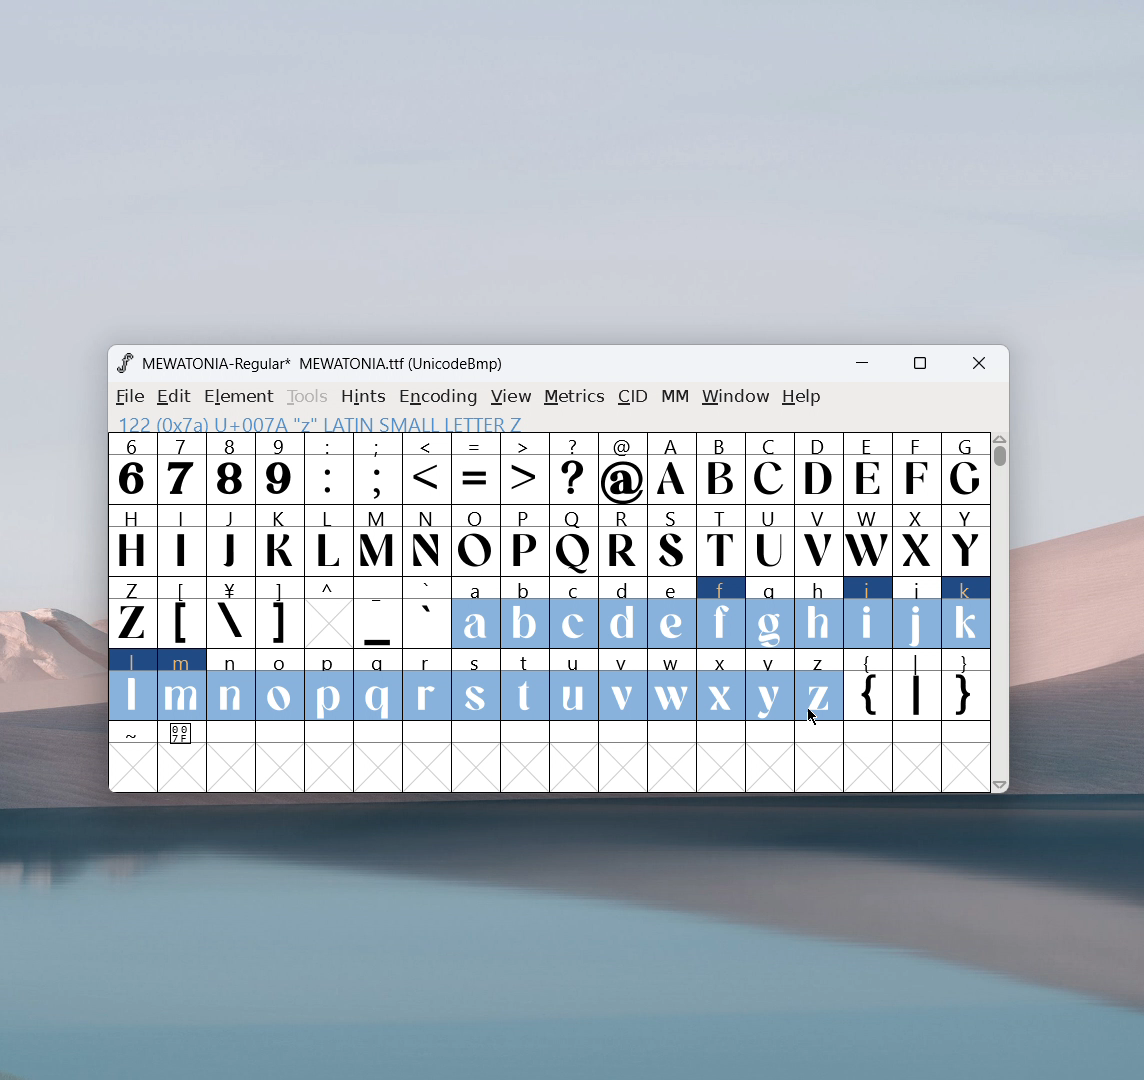  I want to click on =, so click(476, 469).